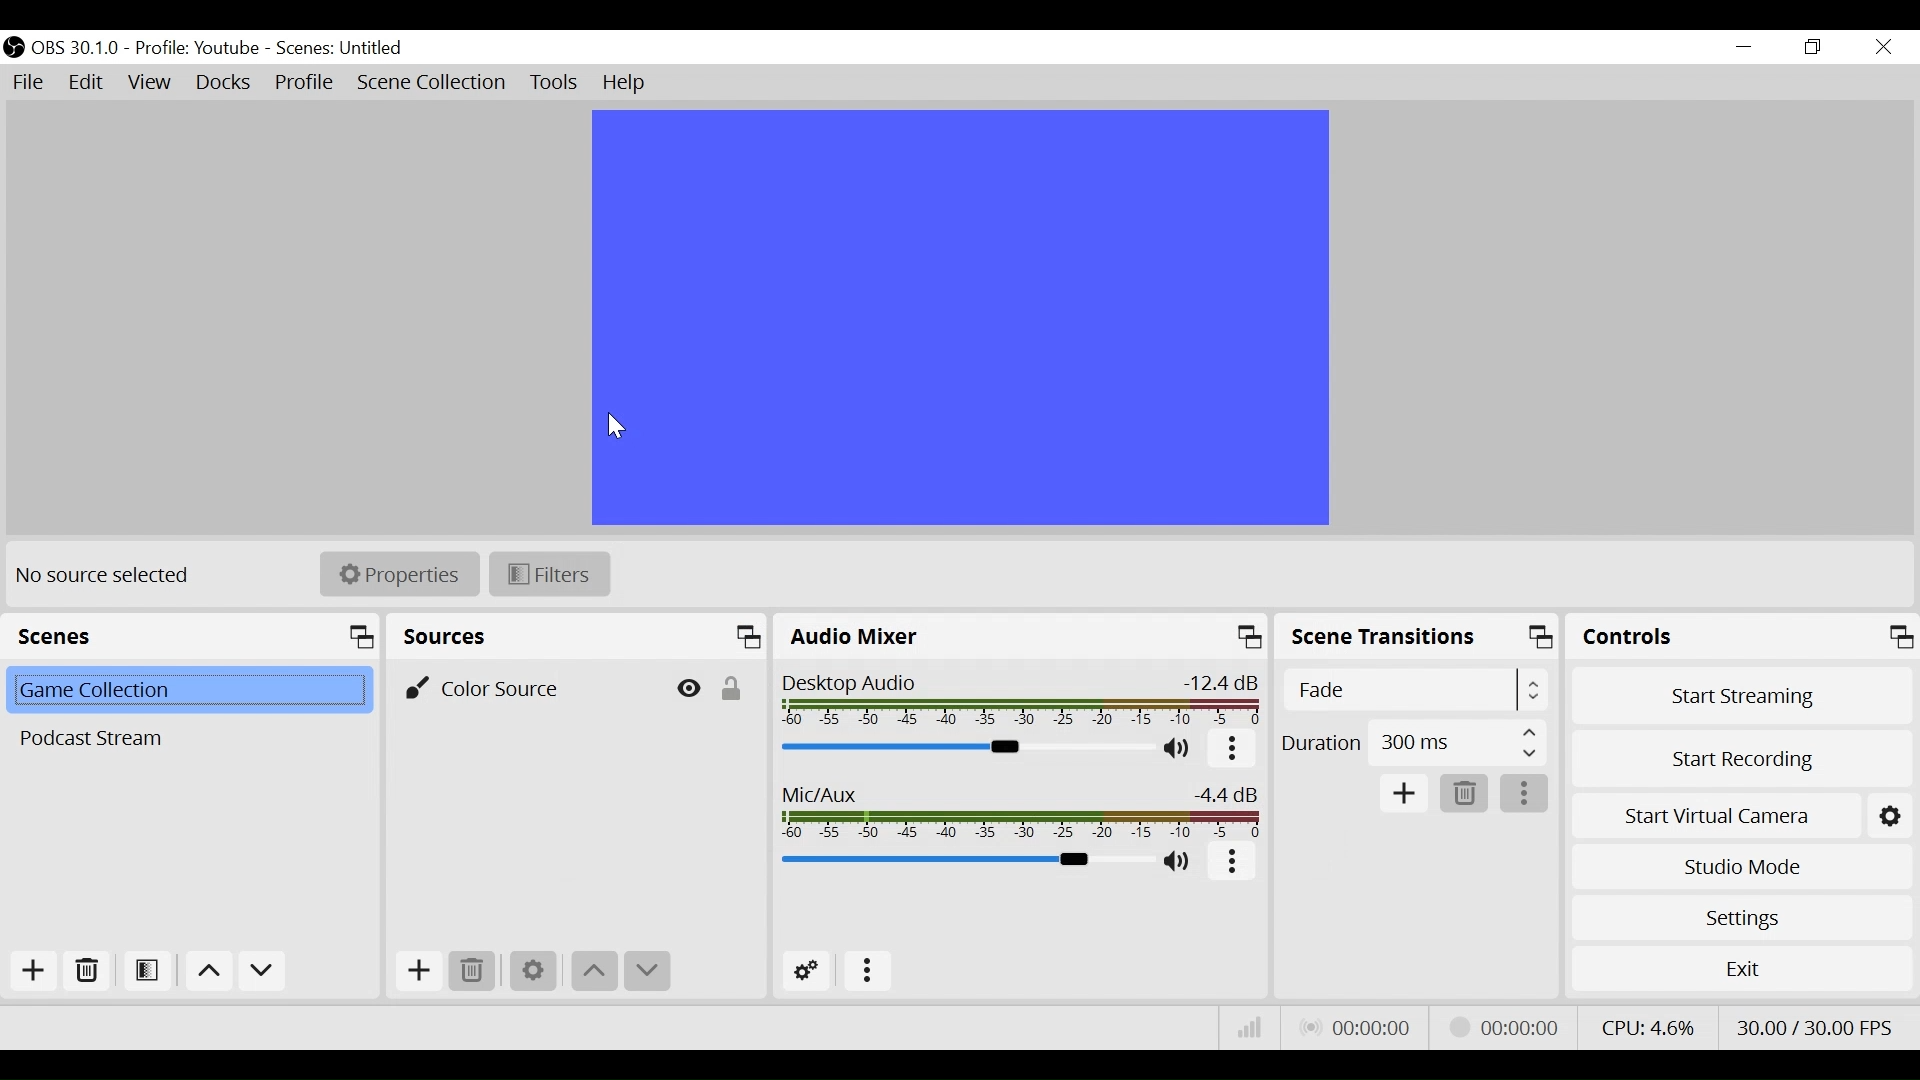 This screenshot has height=1080, width=1920. What do you see at coordinates (1811, 47) in the screenshot?
I see `Restore` at bounding box center [1811, 47].